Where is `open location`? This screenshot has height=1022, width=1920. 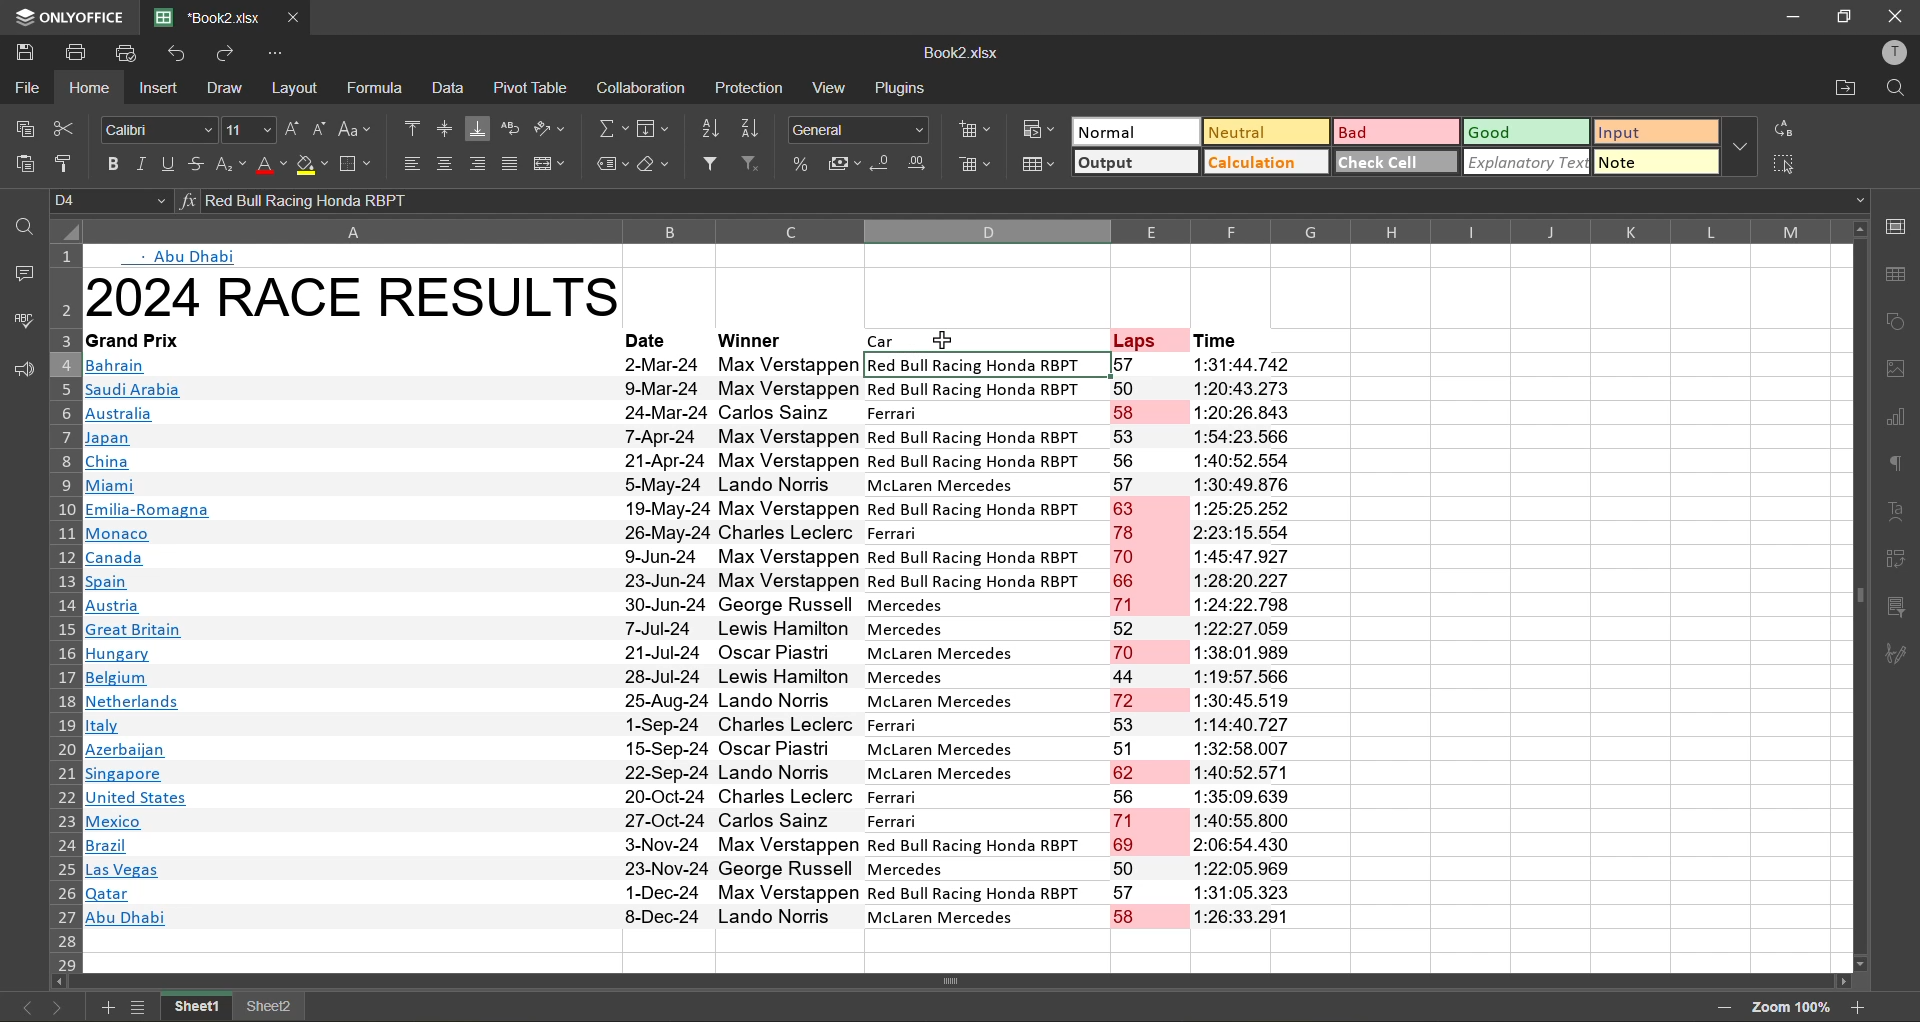
open location is located at coordinates (1846, 88).